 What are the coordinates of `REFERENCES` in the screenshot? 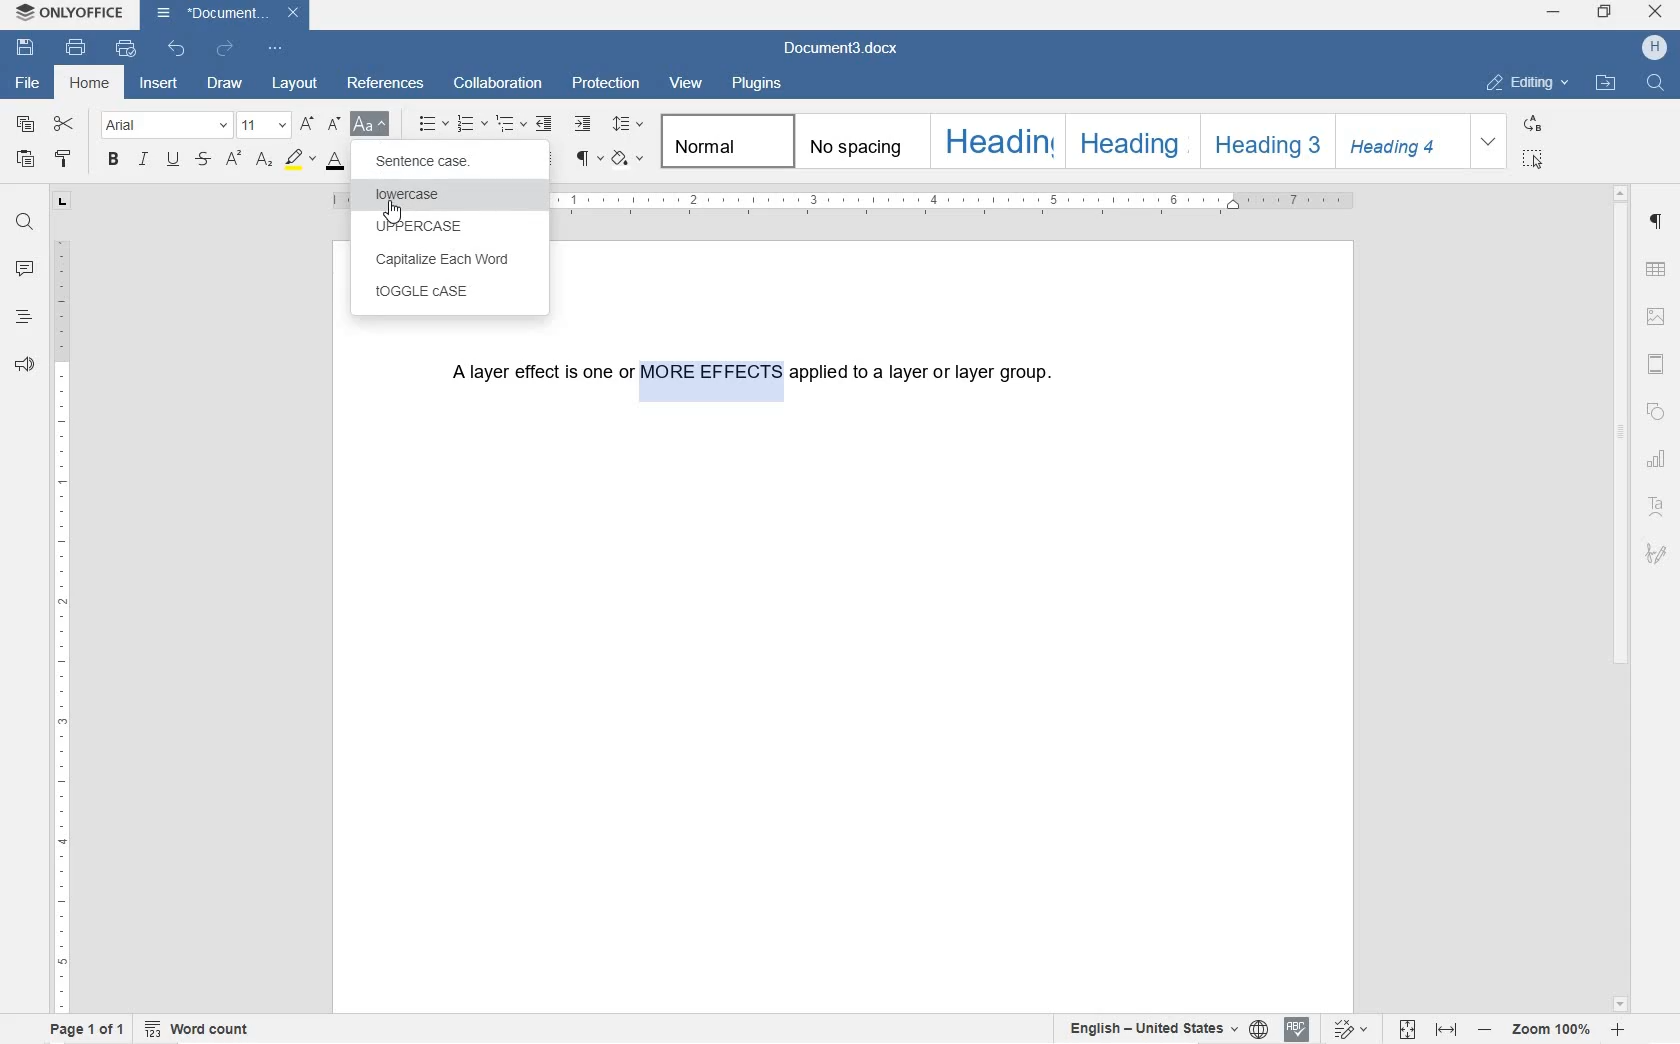 It's located at (388, 85).